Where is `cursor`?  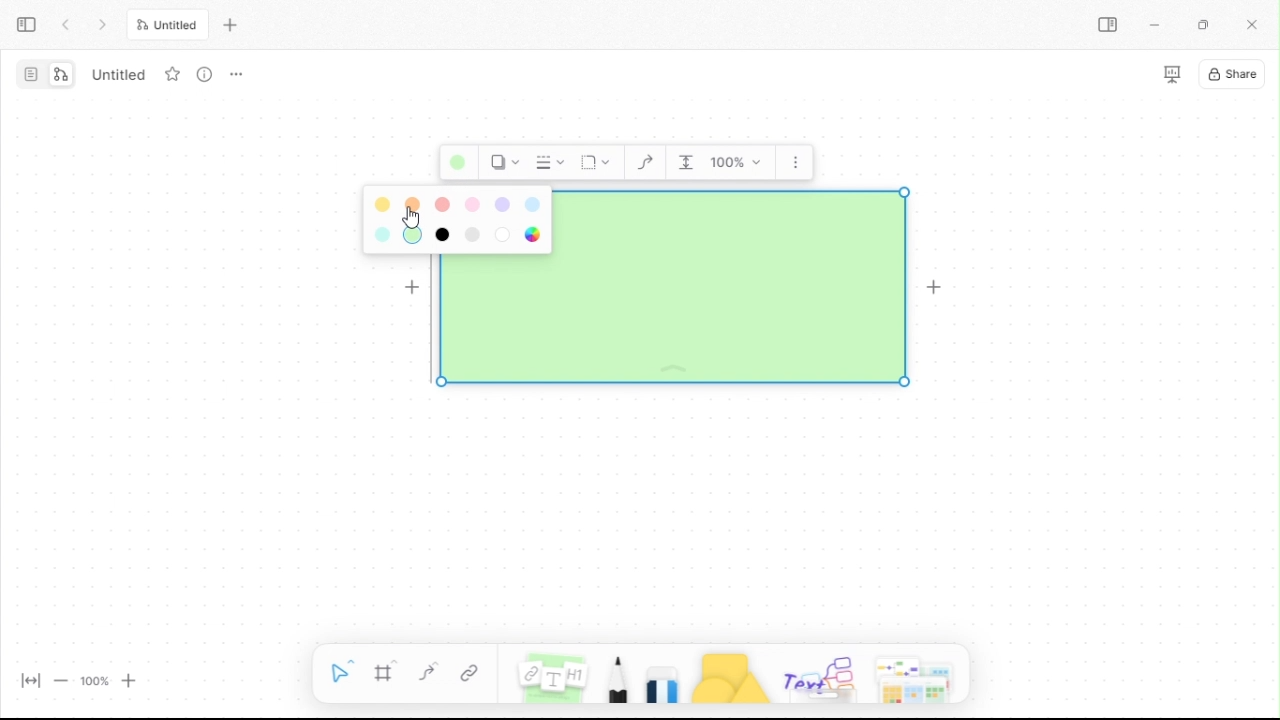
cursor is located at coordinates (410, 218).